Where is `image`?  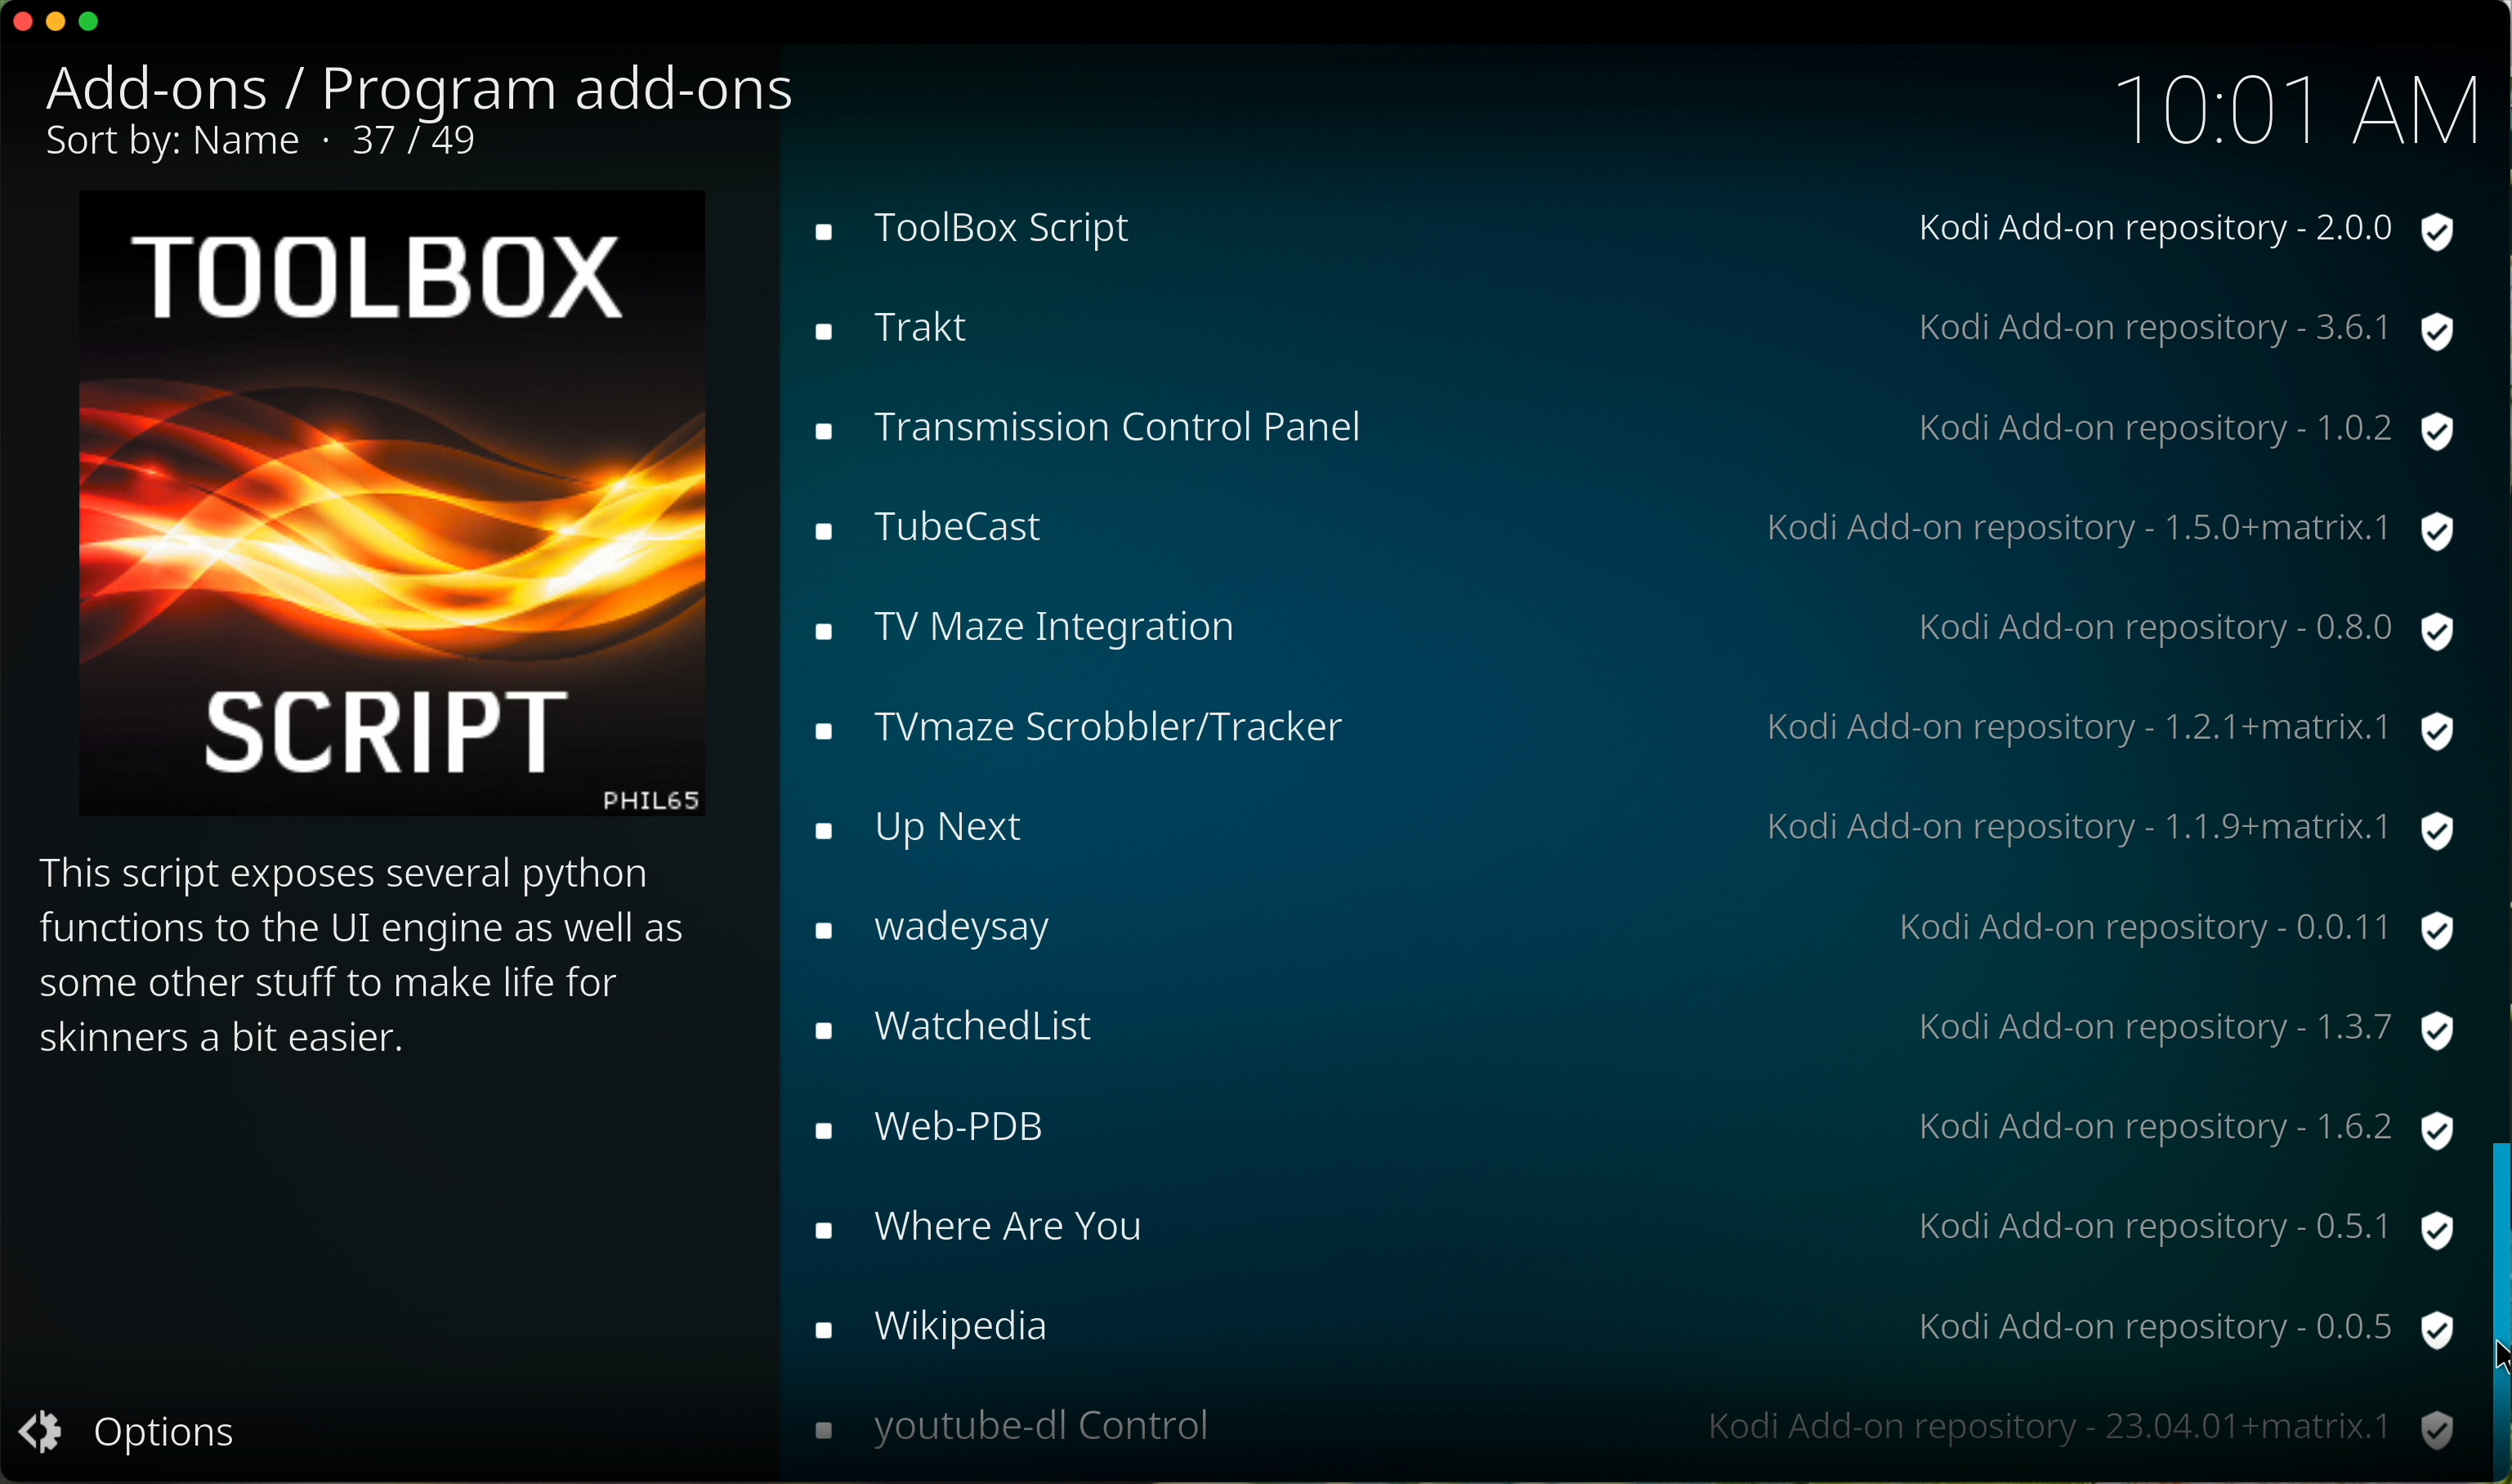 image is located at coordinates (386, 515).